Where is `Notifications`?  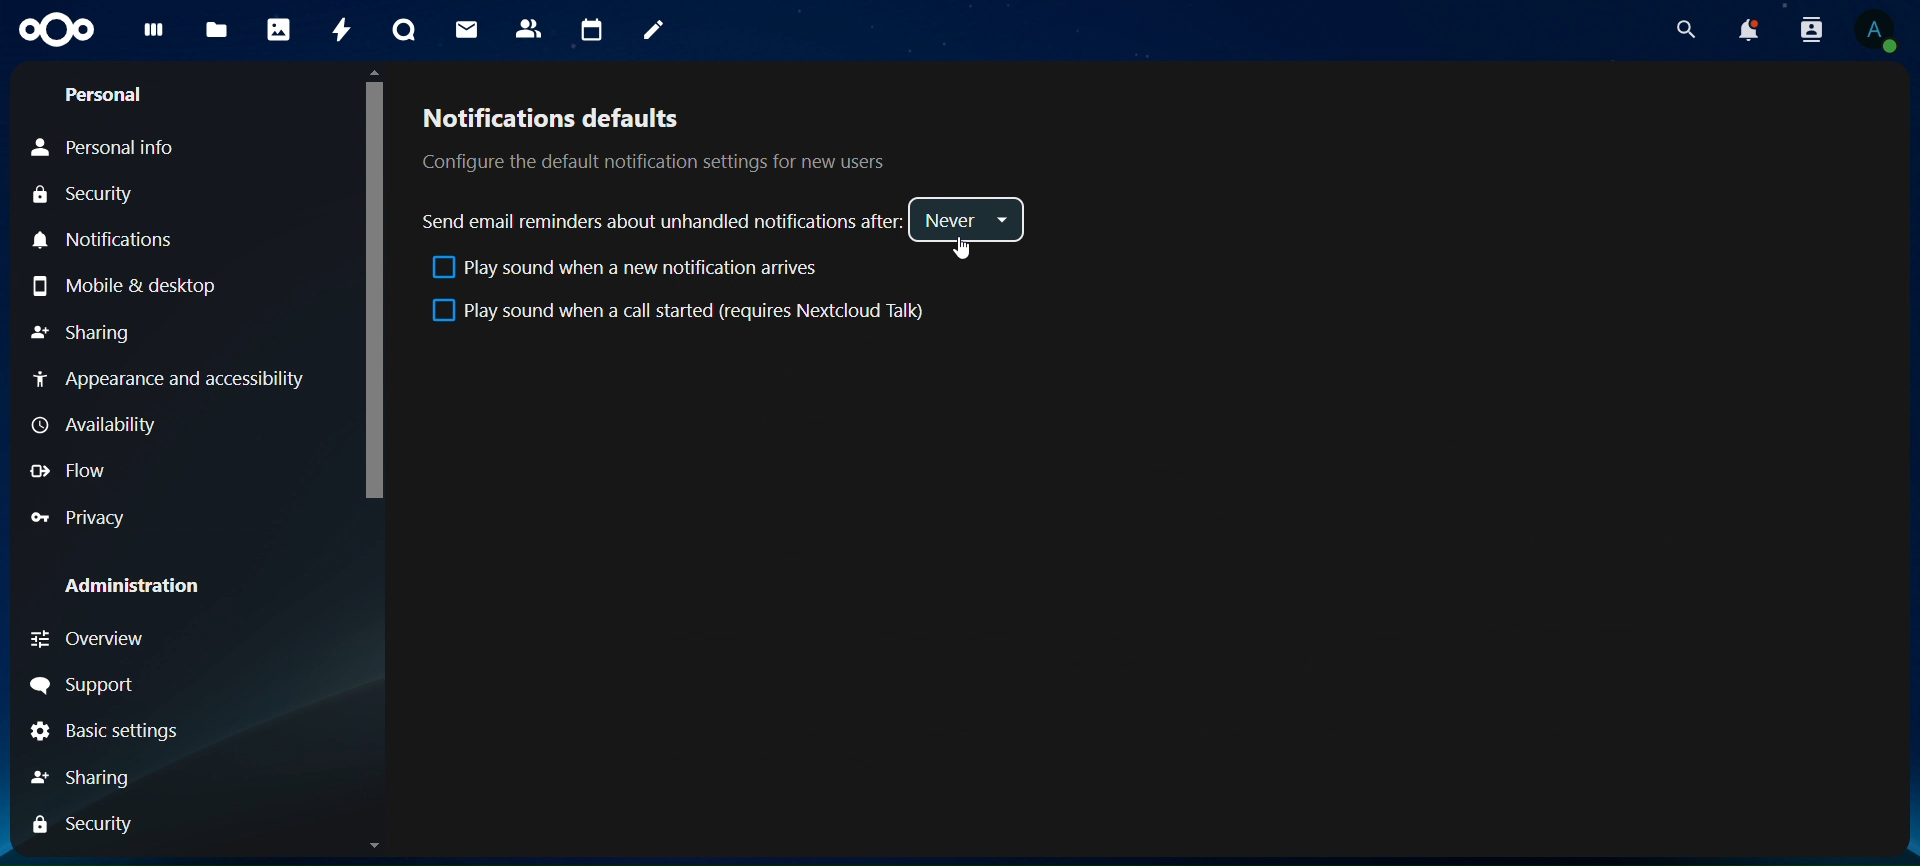 Notifications is located at coordinates (112, 240).